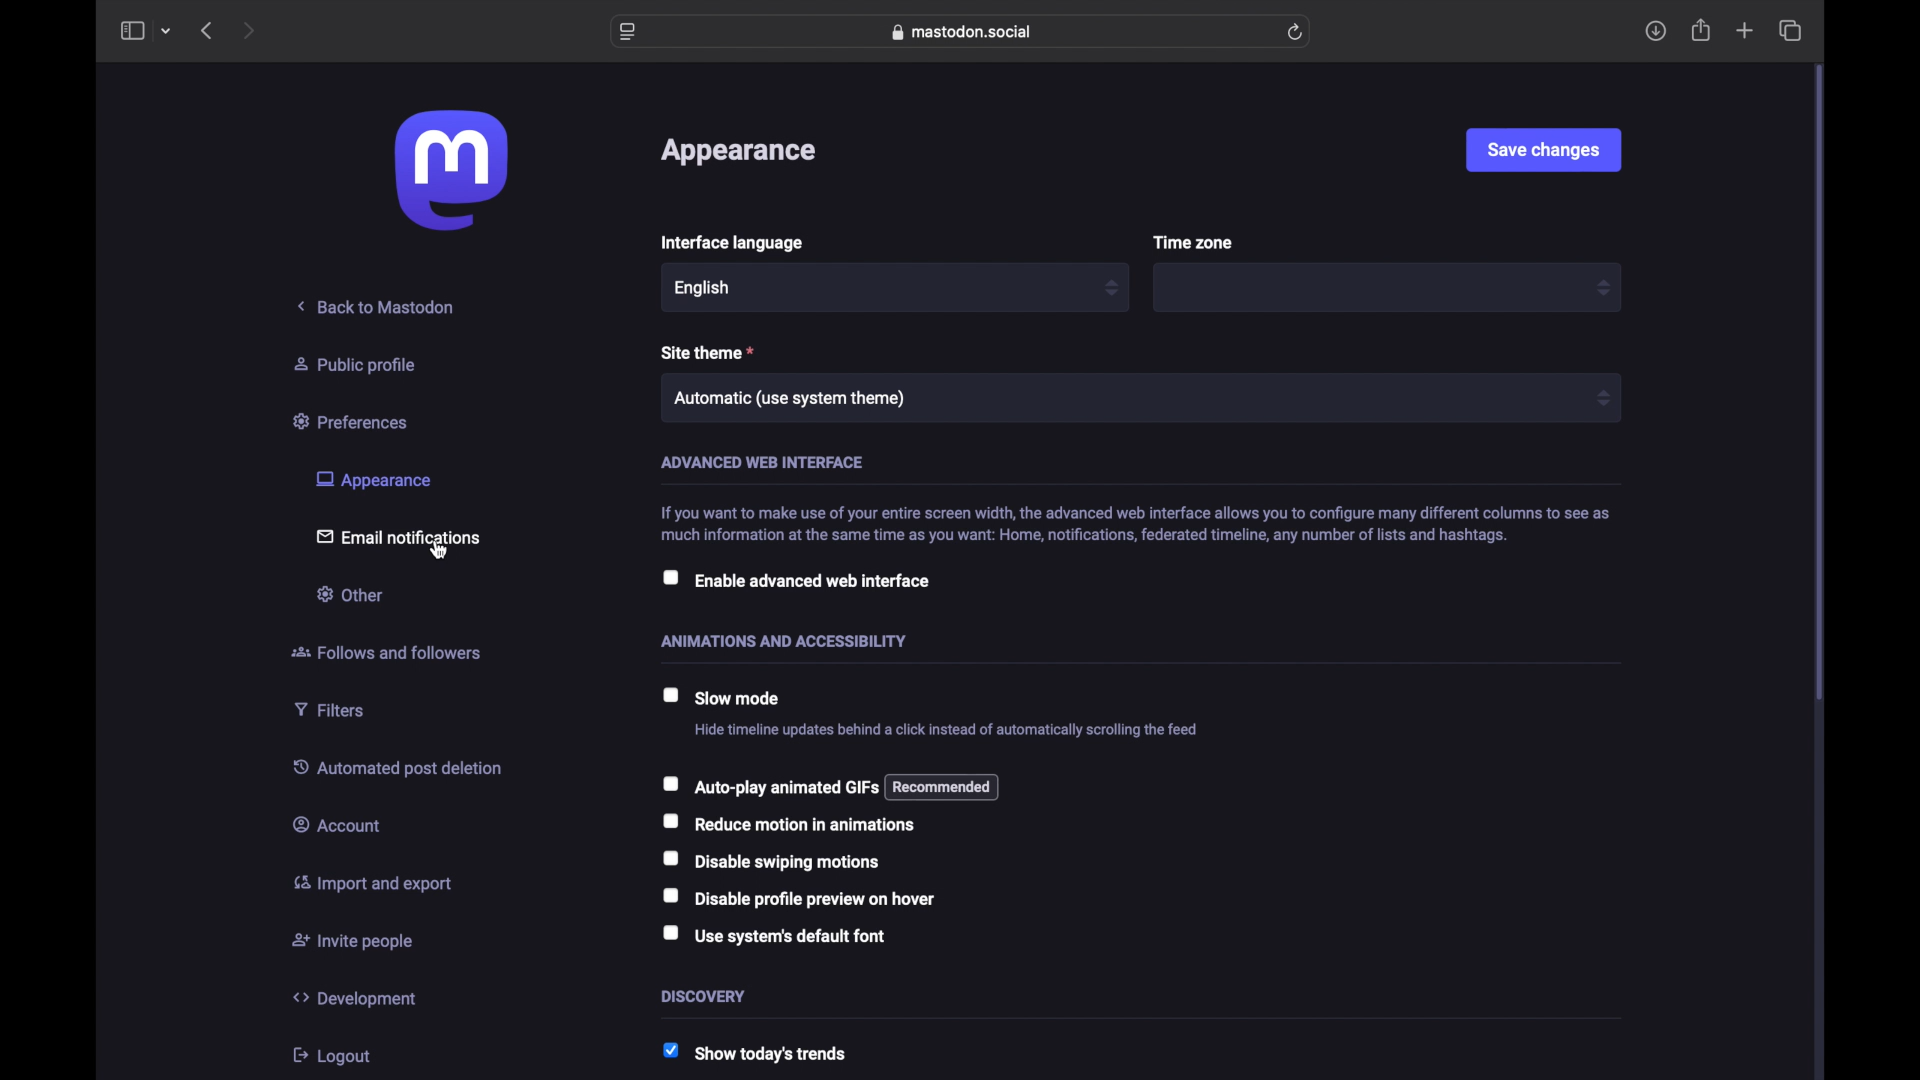  I want to click on logout, so click(330, 1055).